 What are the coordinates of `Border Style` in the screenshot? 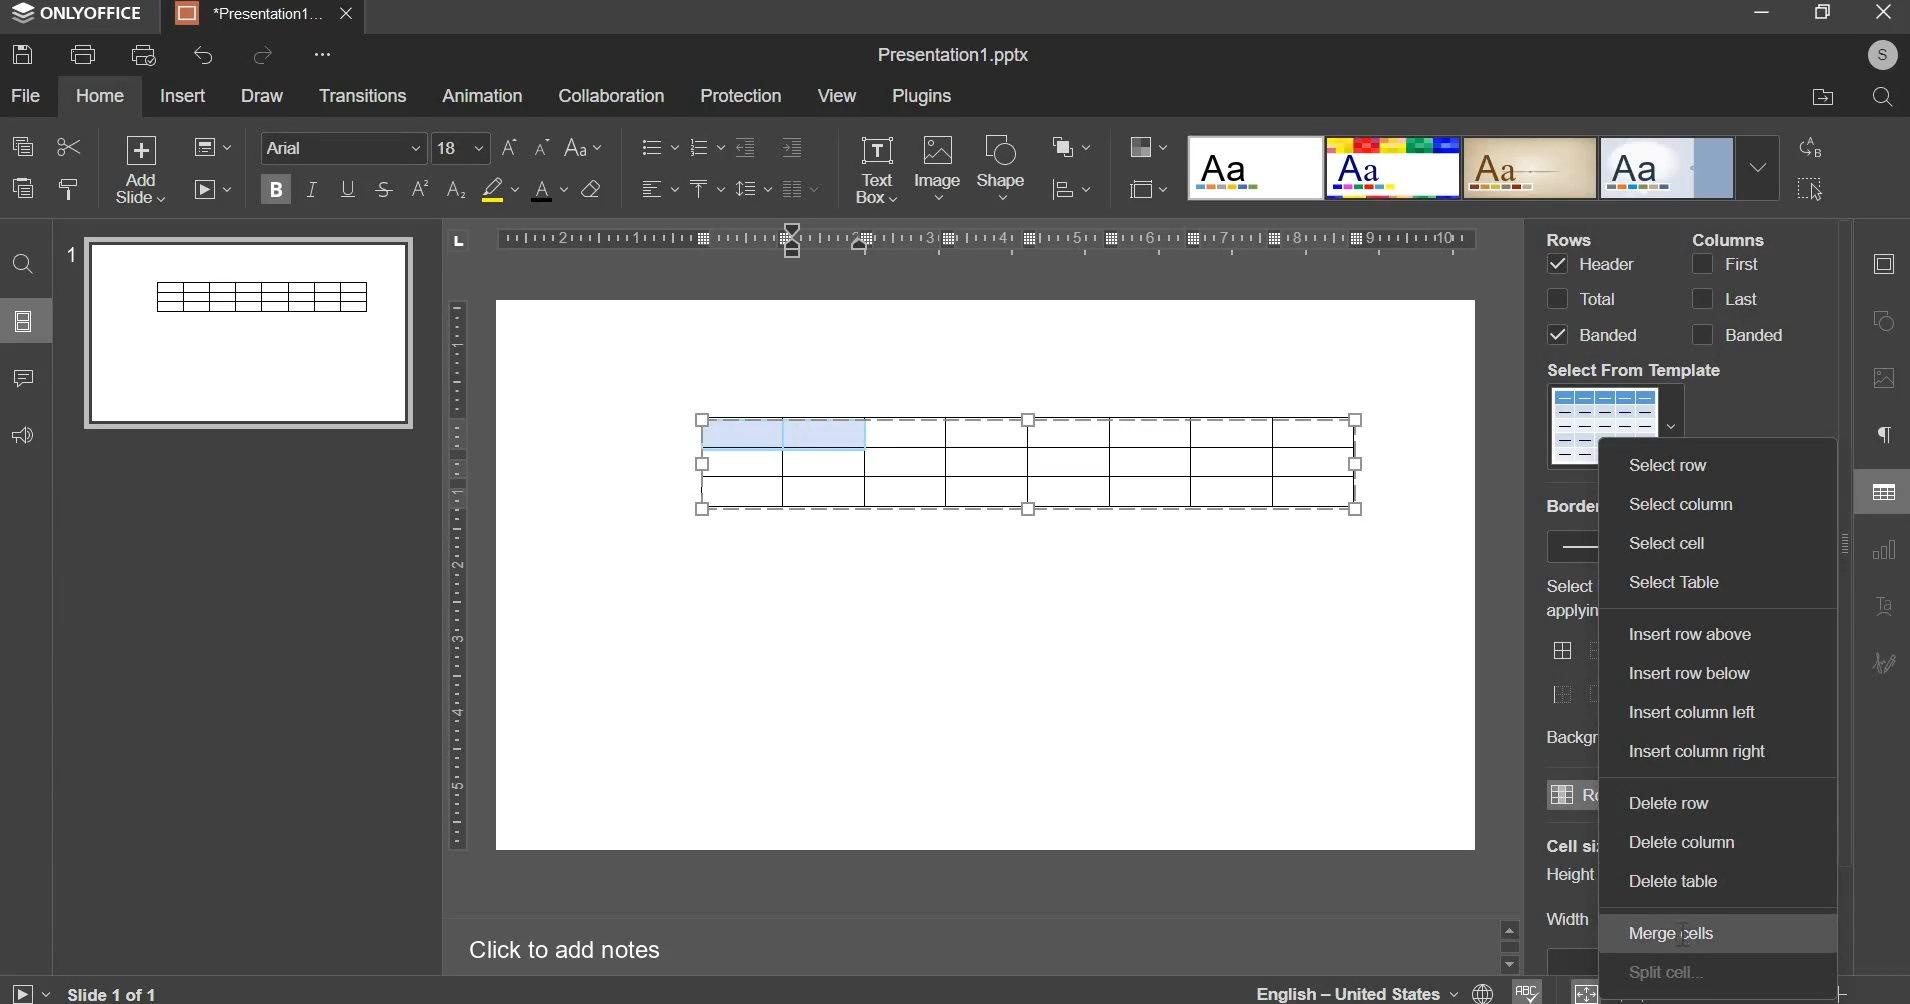 It's located at (1575, 508).